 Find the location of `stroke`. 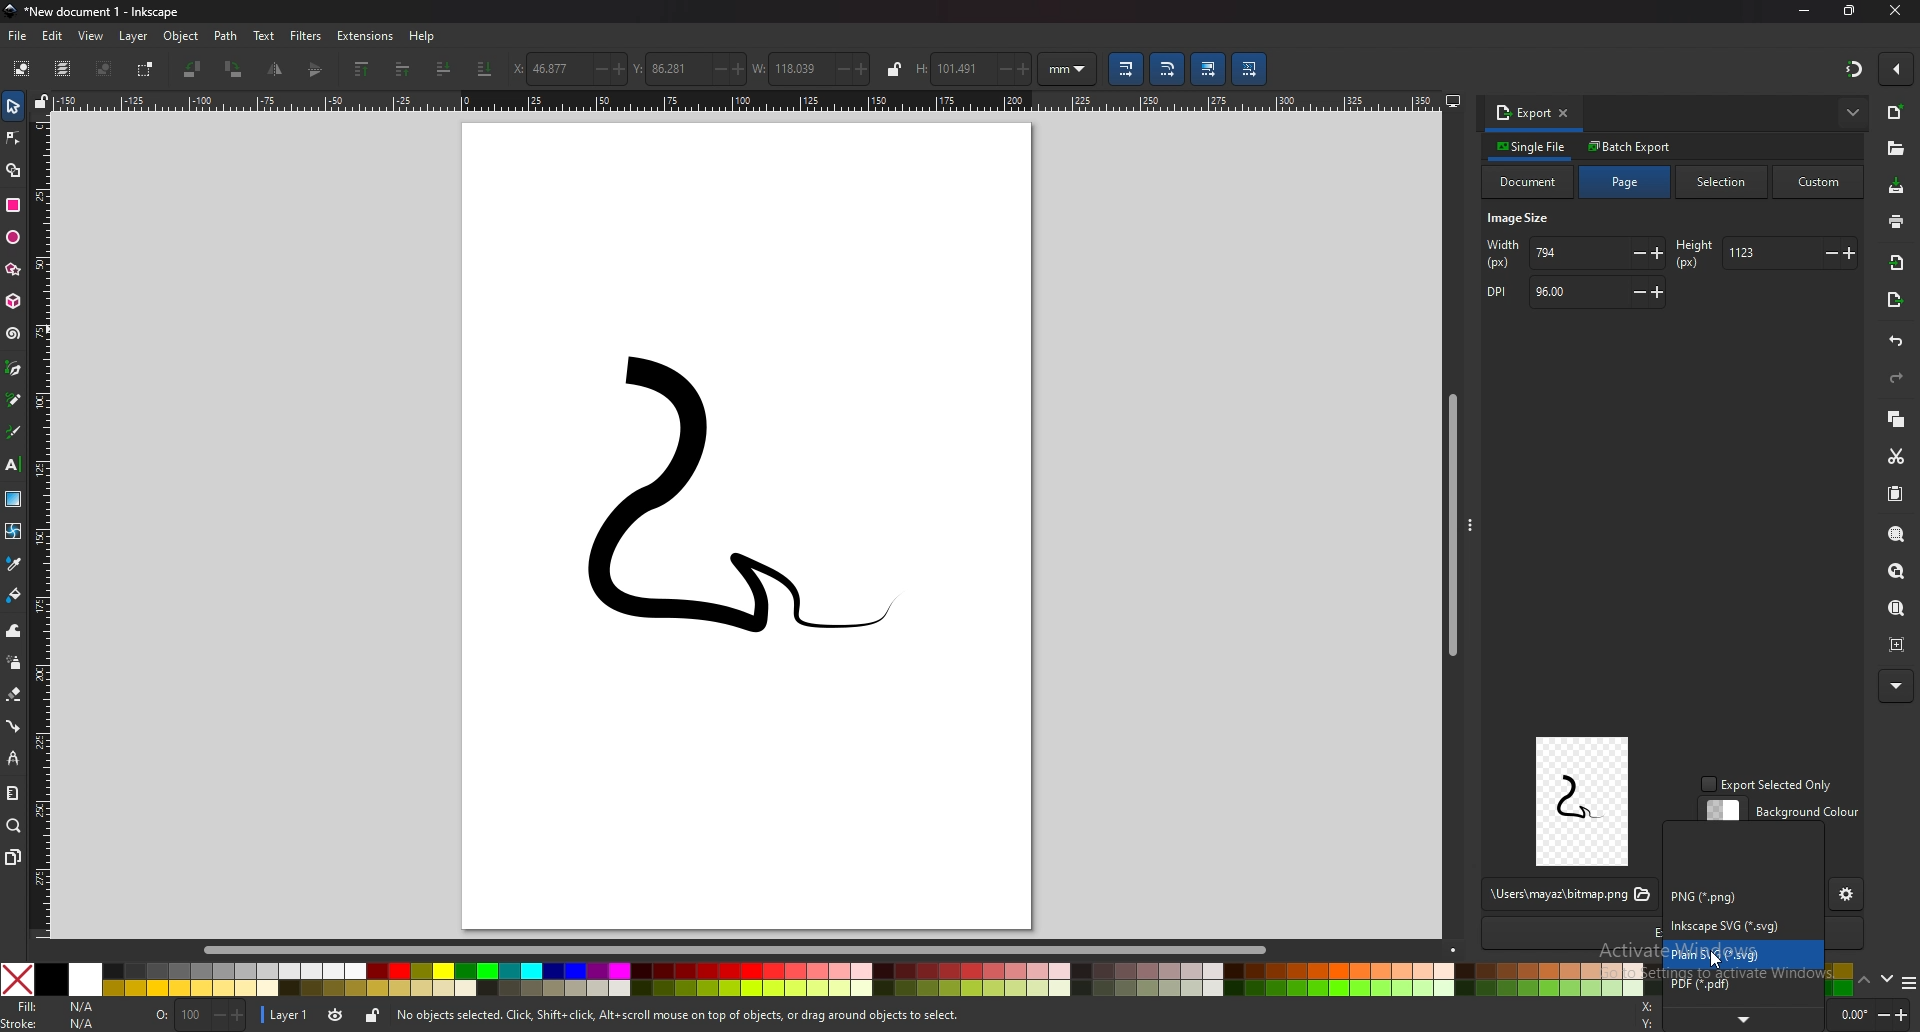

stroke is located at coordinates (51, 1024).